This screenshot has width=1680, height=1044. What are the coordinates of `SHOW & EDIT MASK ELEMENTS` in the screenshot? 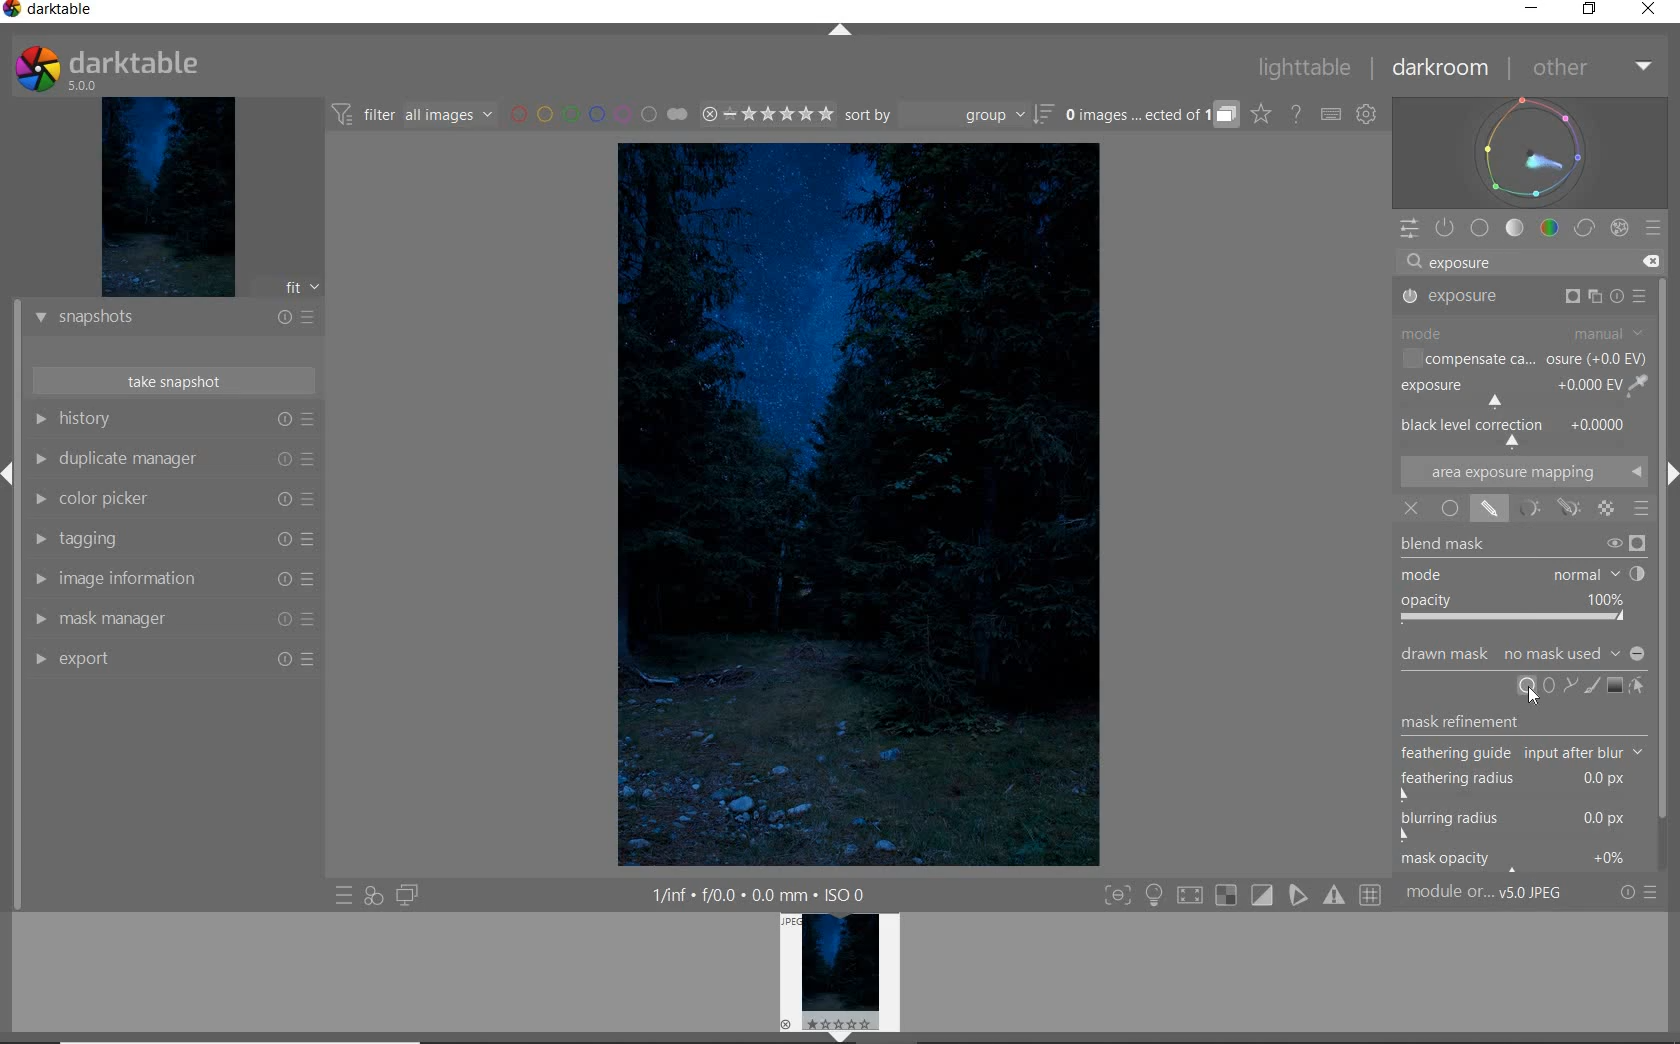 It's located at (1639, 687).